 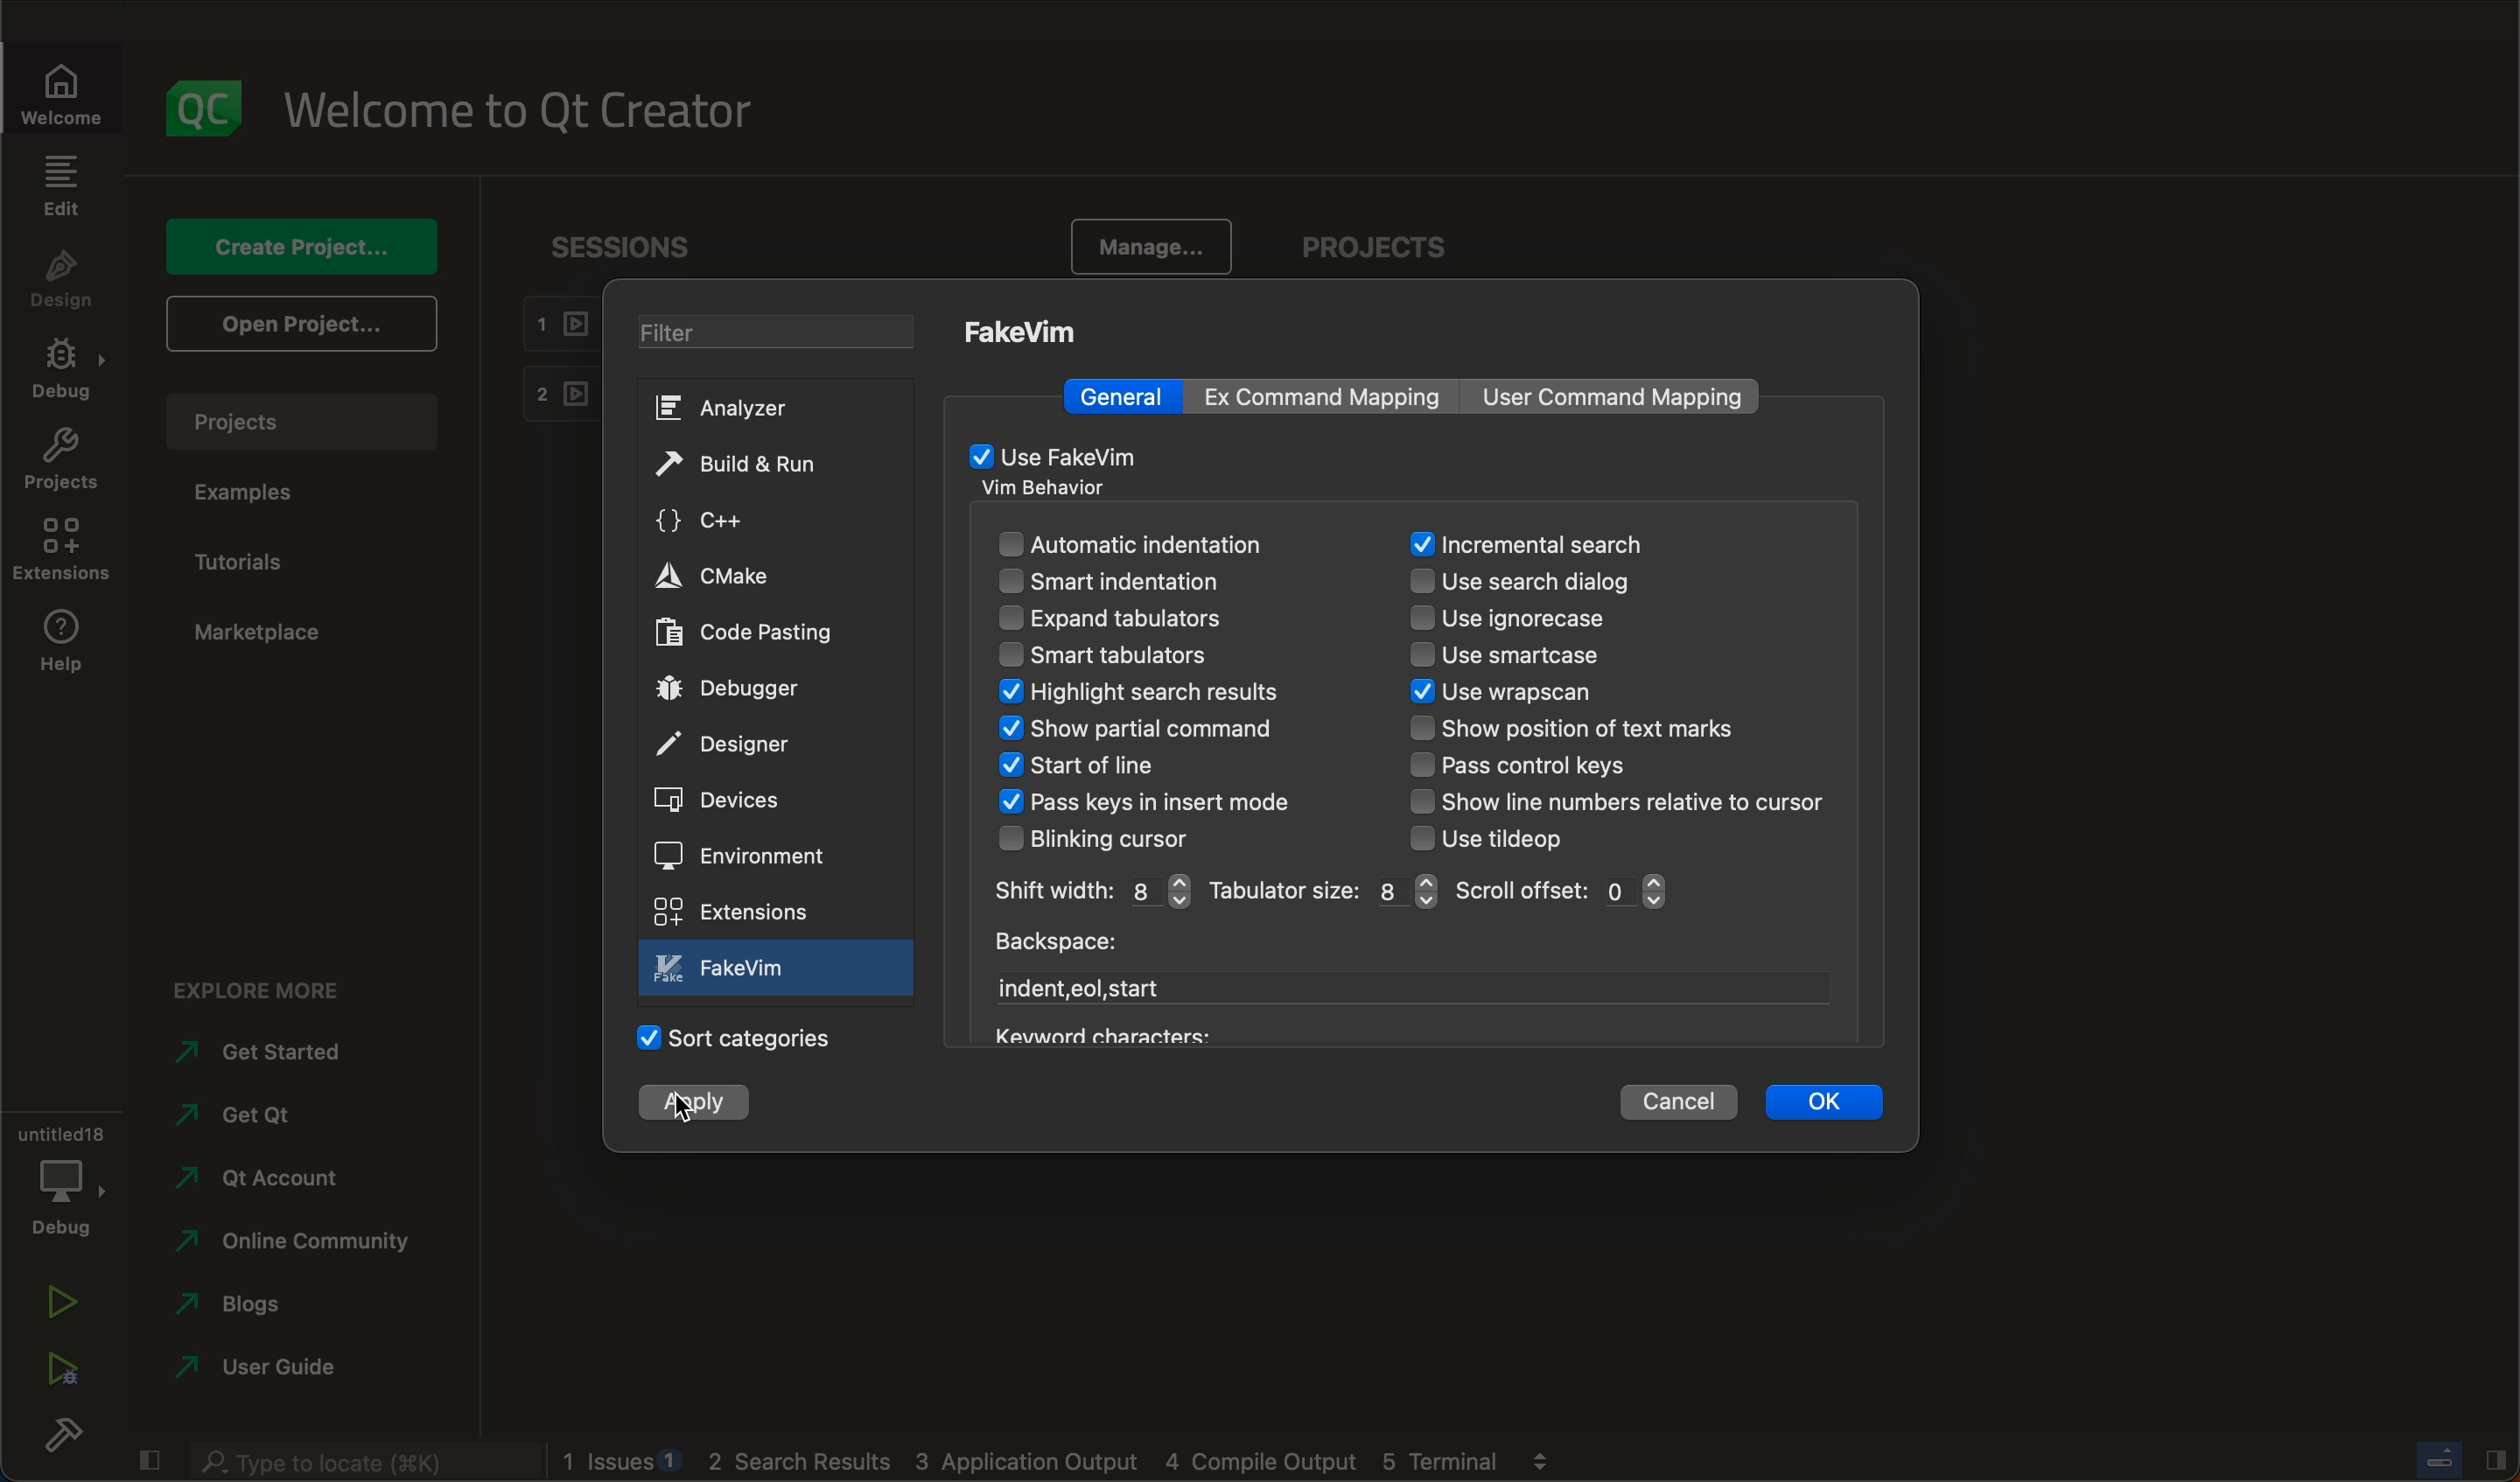 What do you see at coordinates (1620, 801) in the screenshot?
I see `line number` at bounding box center [1620, 801].